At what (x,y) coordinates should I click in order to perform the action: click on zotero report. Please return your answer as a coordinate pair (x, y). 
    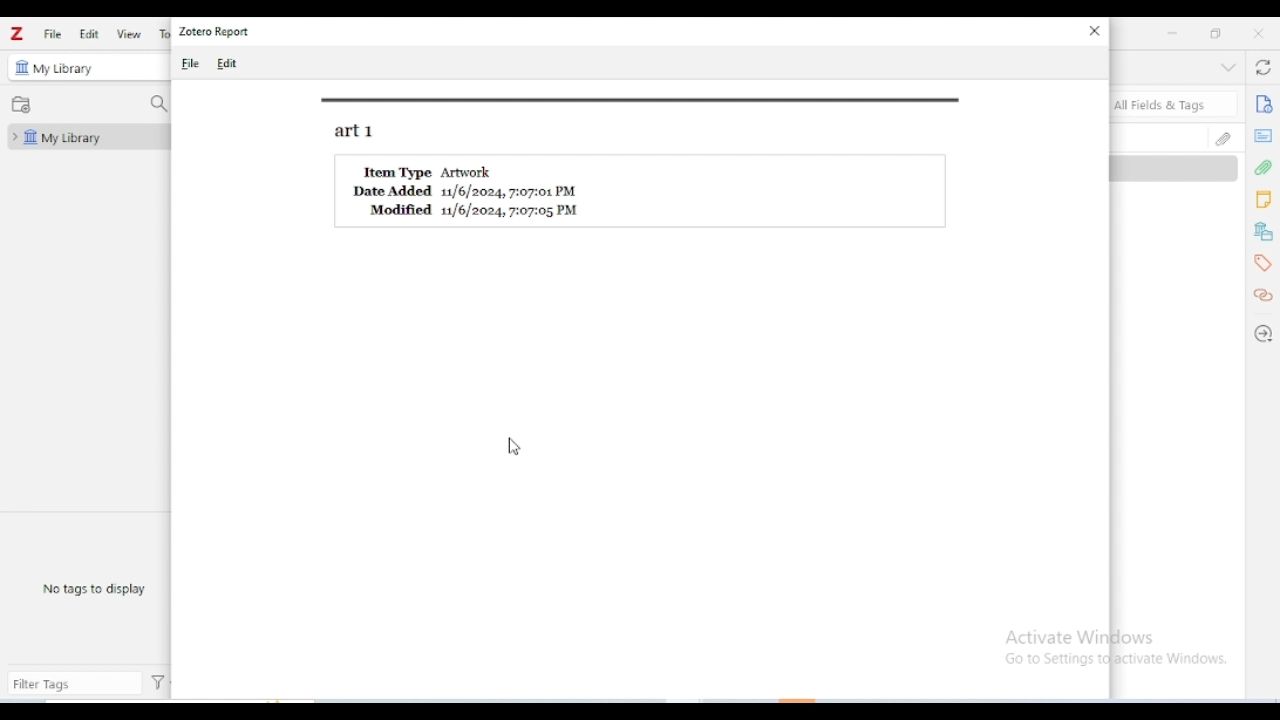
    Looking at the image, I should click on (214, 31).